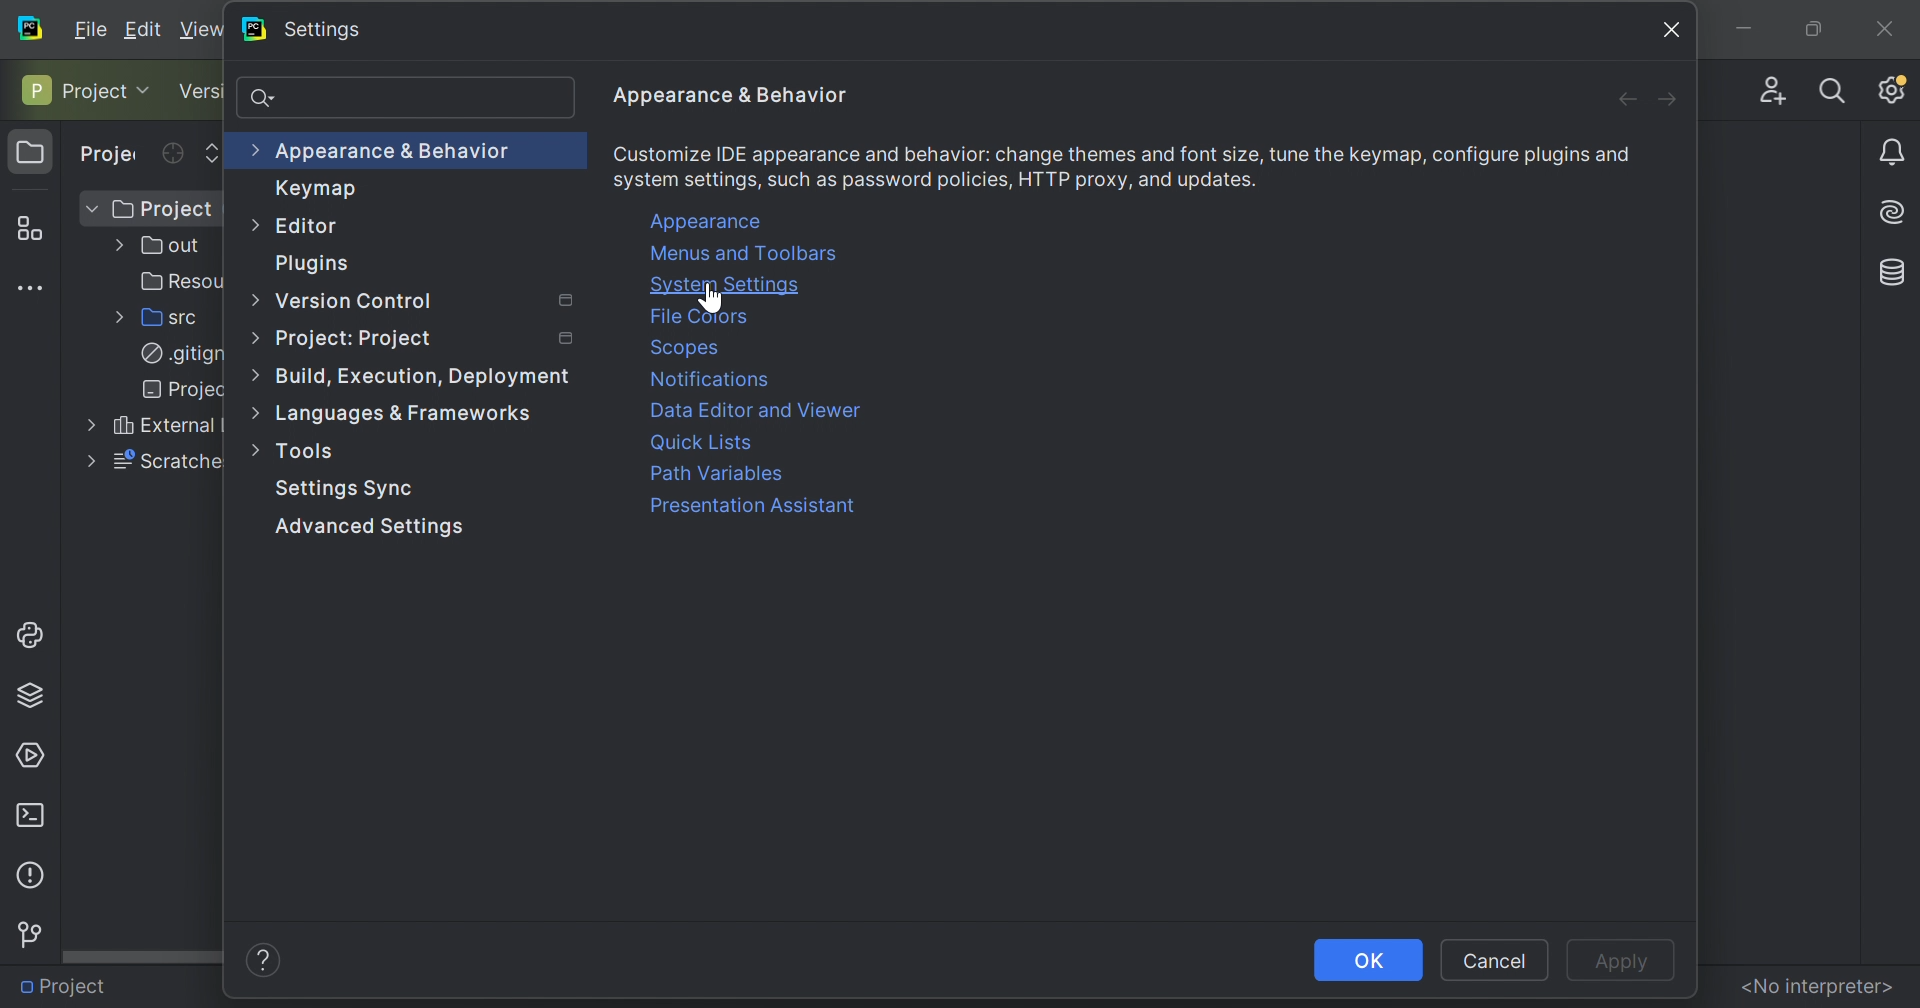 This screenshot has height=1008, width=1920. What do you see at coordinates (1669, 99) in the screenshot?
I see `Forward` at bounding box center [1669, 99].